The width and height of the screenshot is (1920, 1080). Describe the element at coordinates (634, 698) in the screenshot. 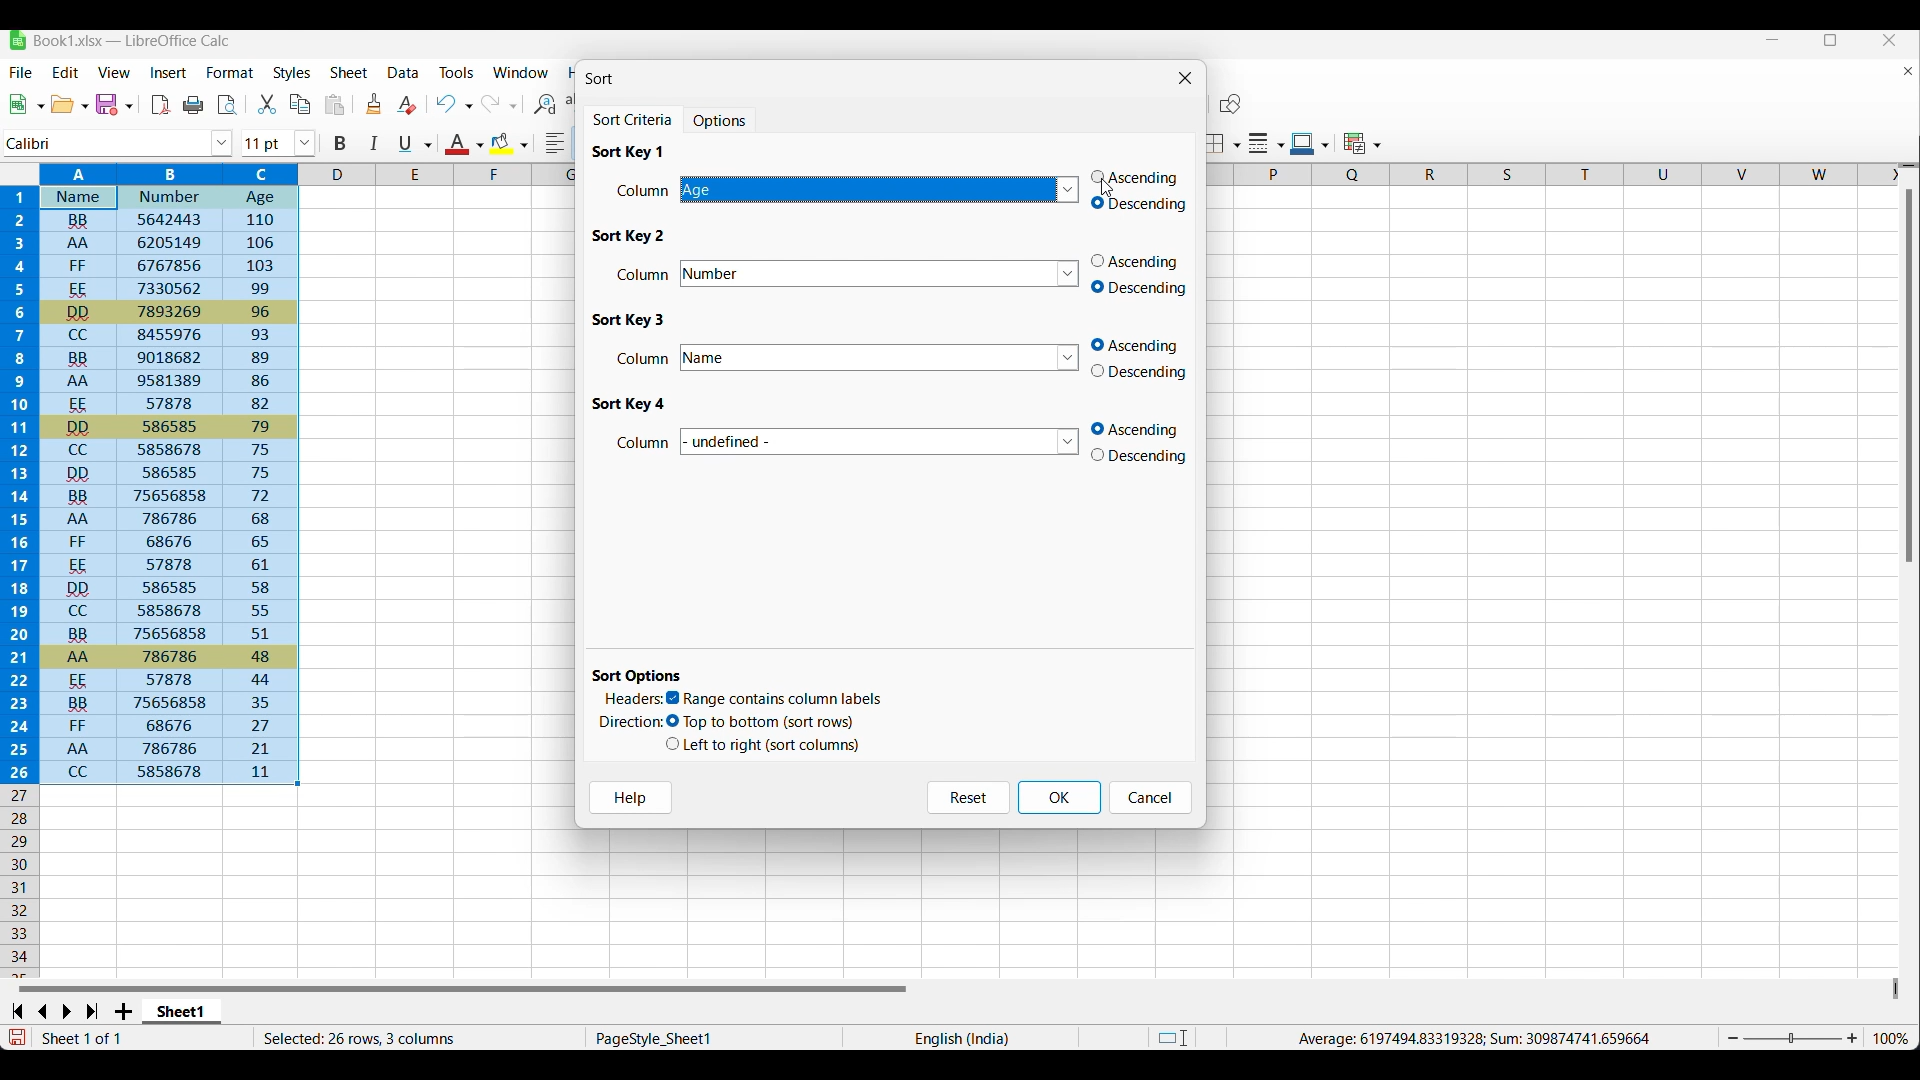

I see `Indicates sort option for Headers` at that location.